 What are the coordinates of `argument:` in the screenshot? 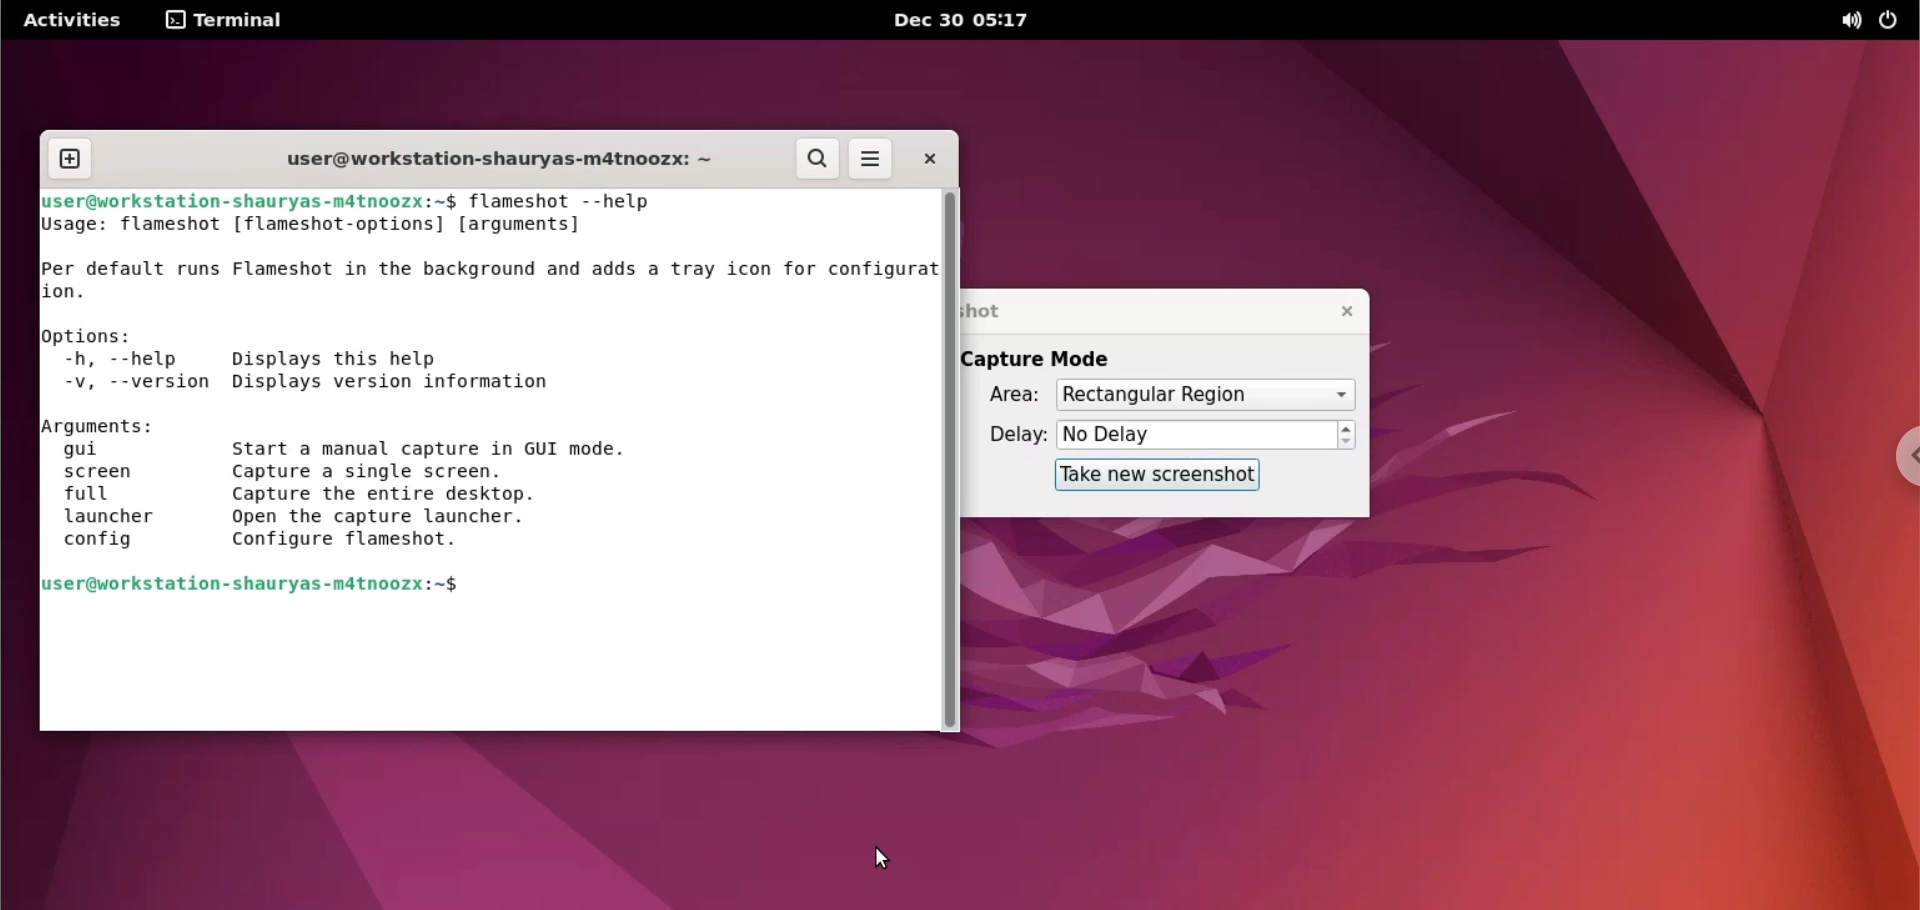 It's located at (107, 426).